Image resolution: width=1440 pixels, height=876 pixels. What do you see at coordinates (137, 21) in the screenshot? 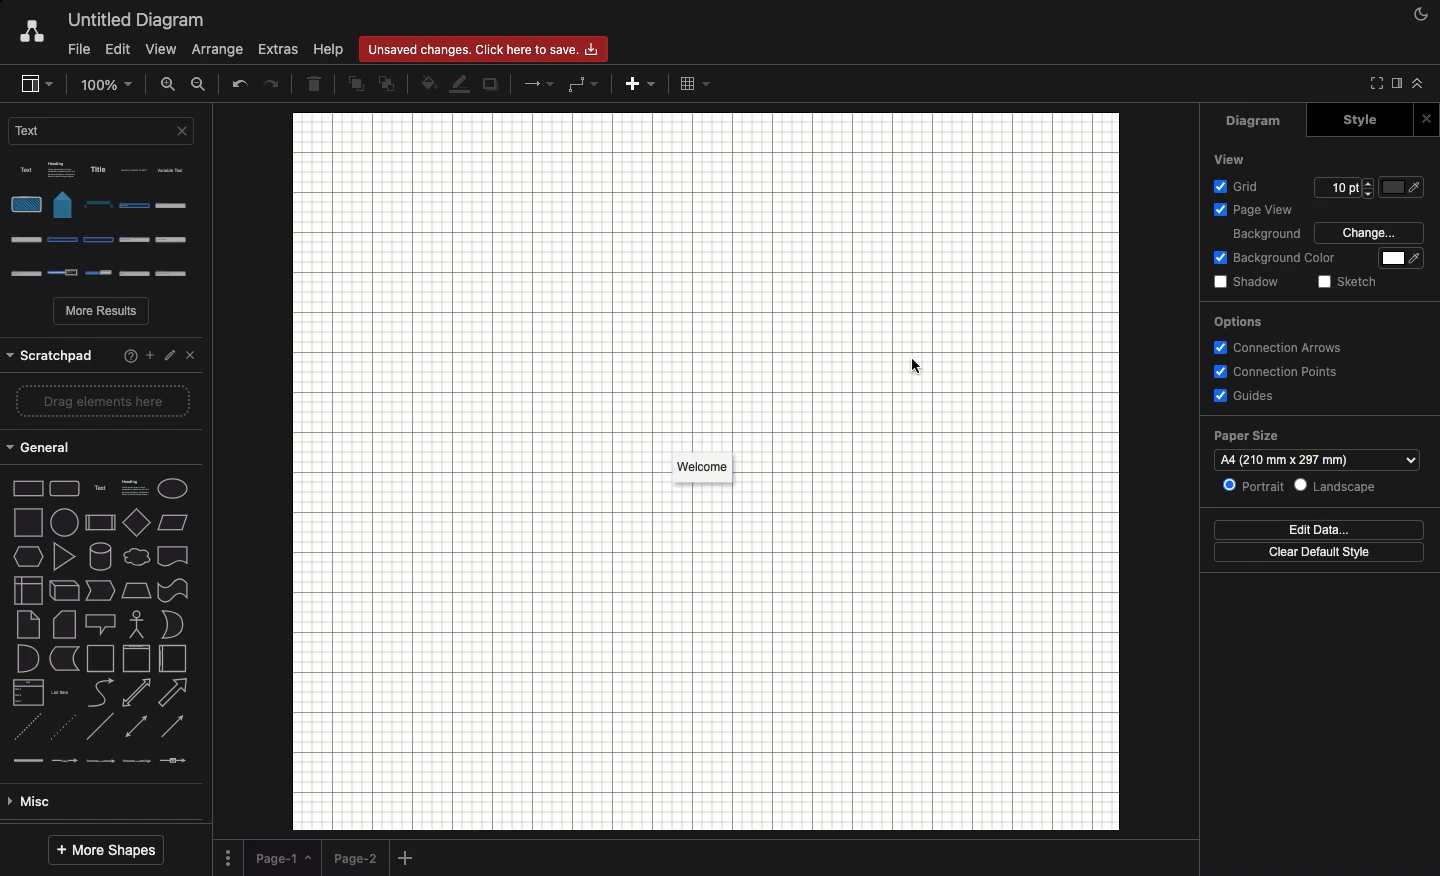
I see `Untitled` at bounding box center [137, 21].